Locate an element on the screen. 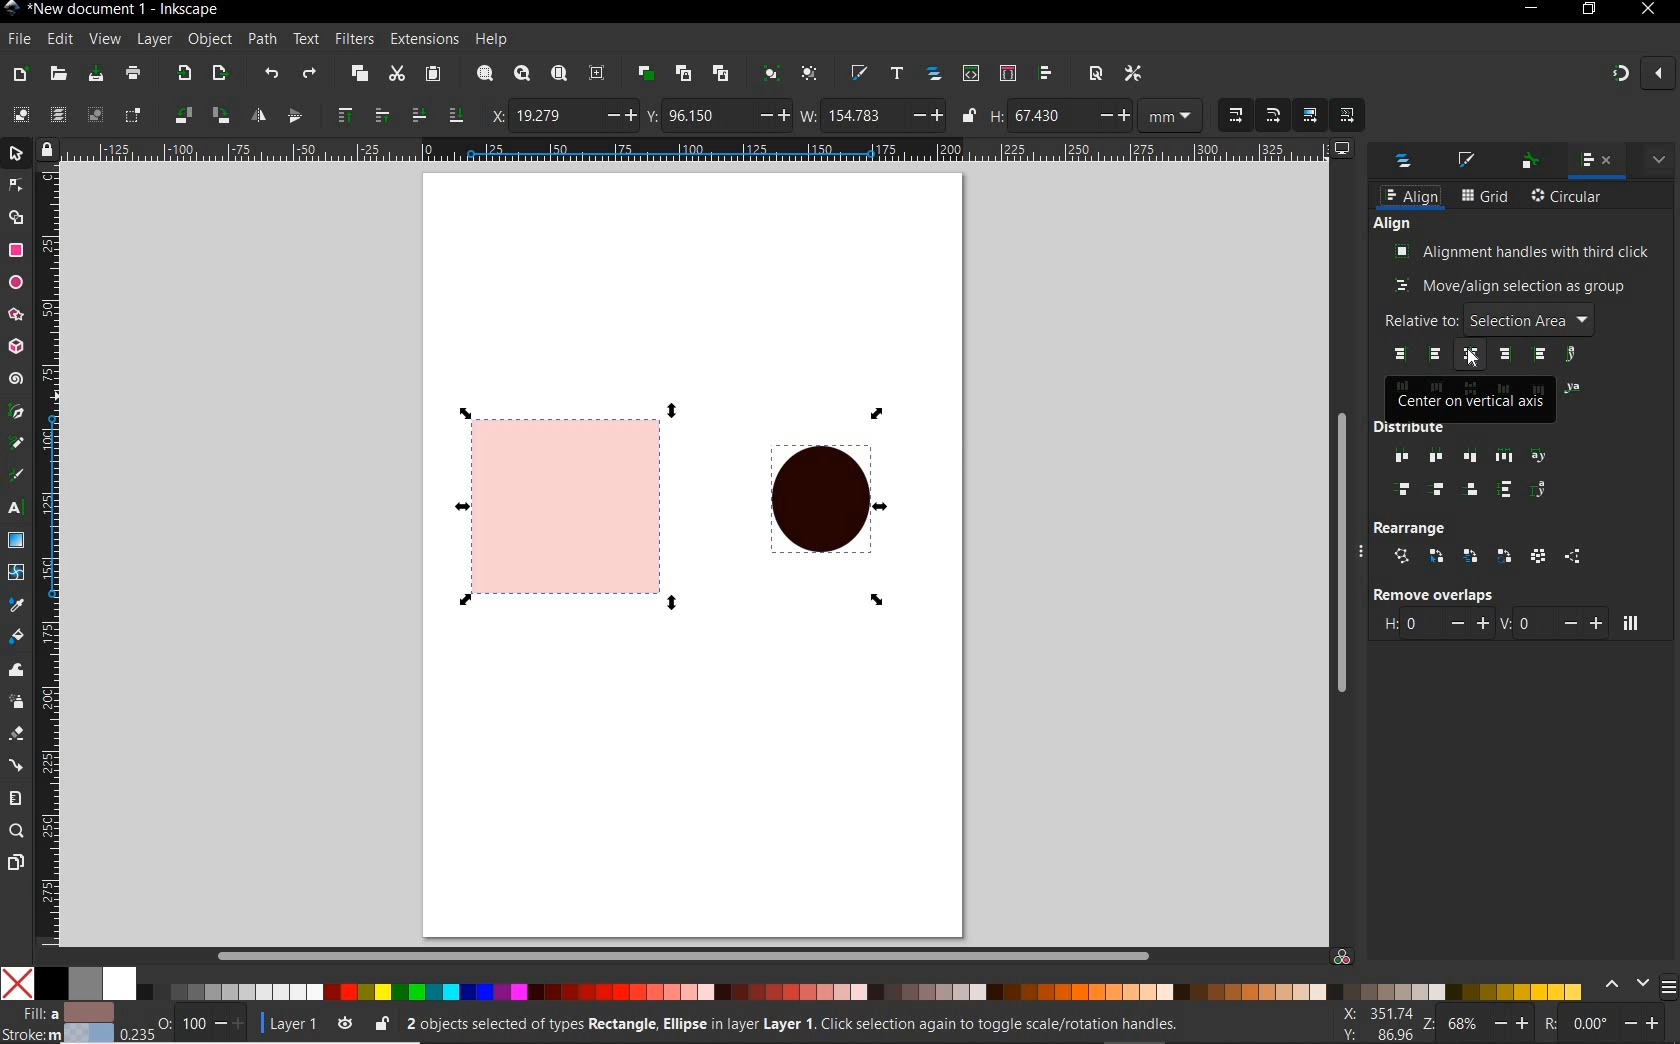  ALIGN LEFT EDGES is located at coordinates (1437, 355).